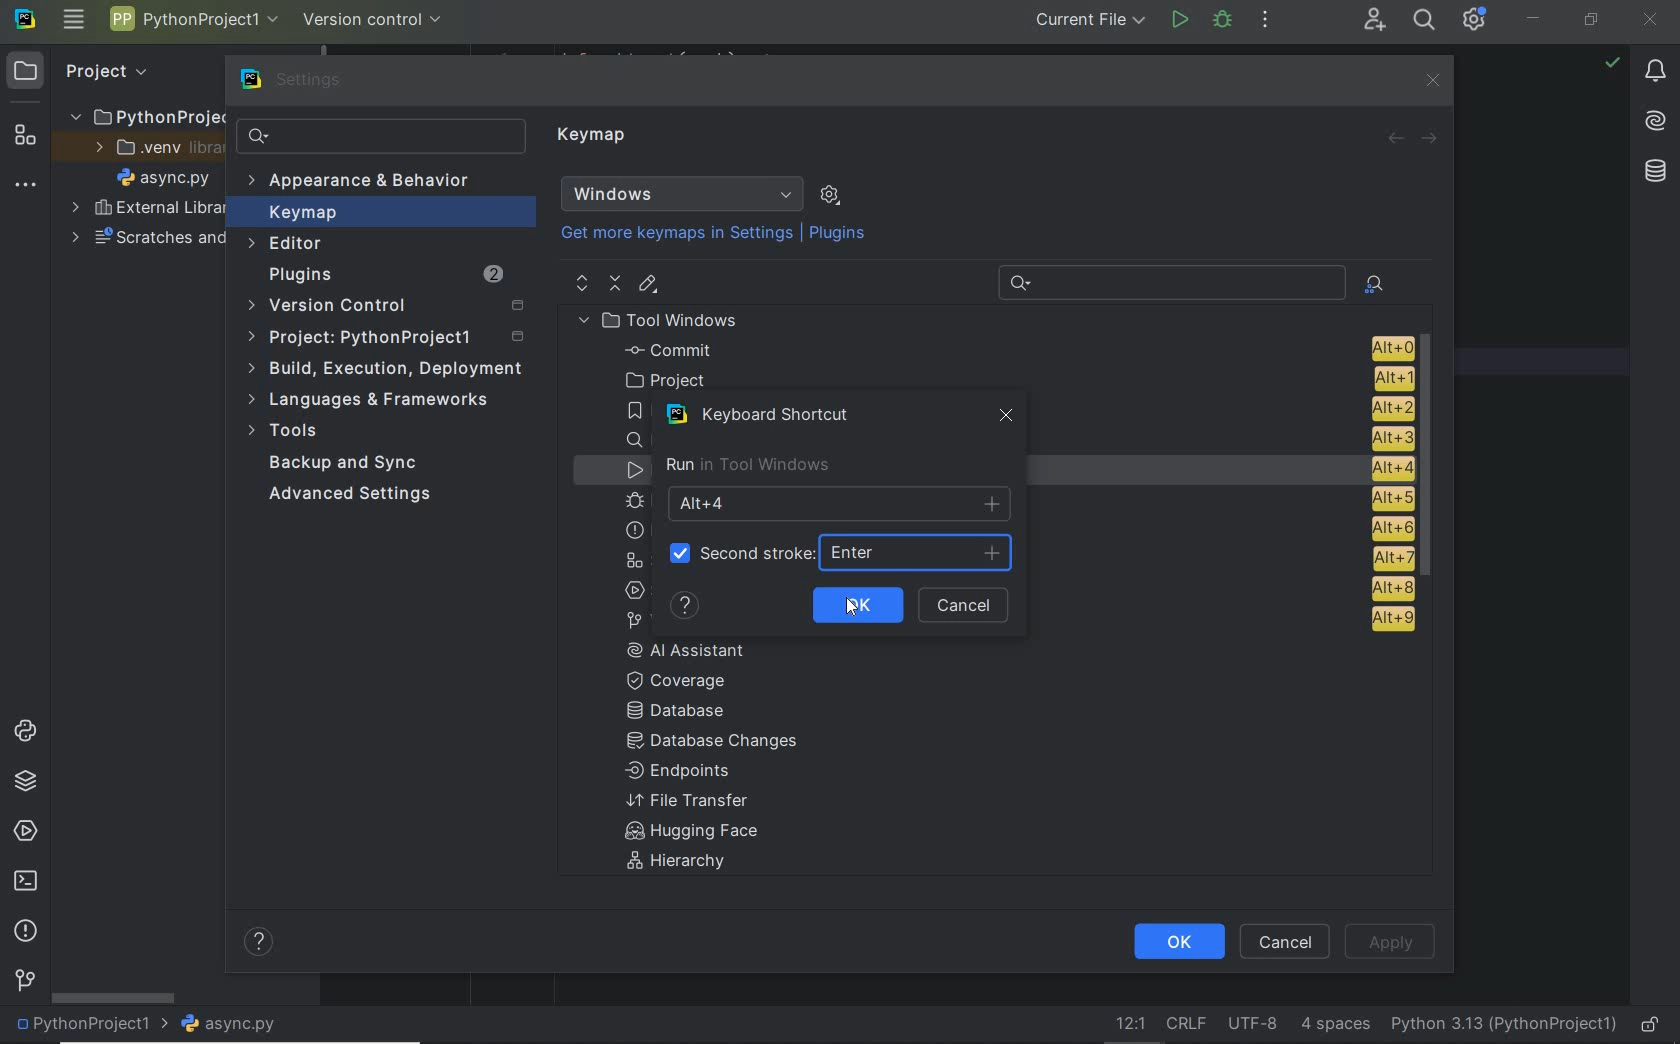 Image resolution: width=1680 pixels, height=1044 pixels. What do you see at coordinates (163, 177) in the screenshot?
I see `file name` at bounding box center [163, 177].